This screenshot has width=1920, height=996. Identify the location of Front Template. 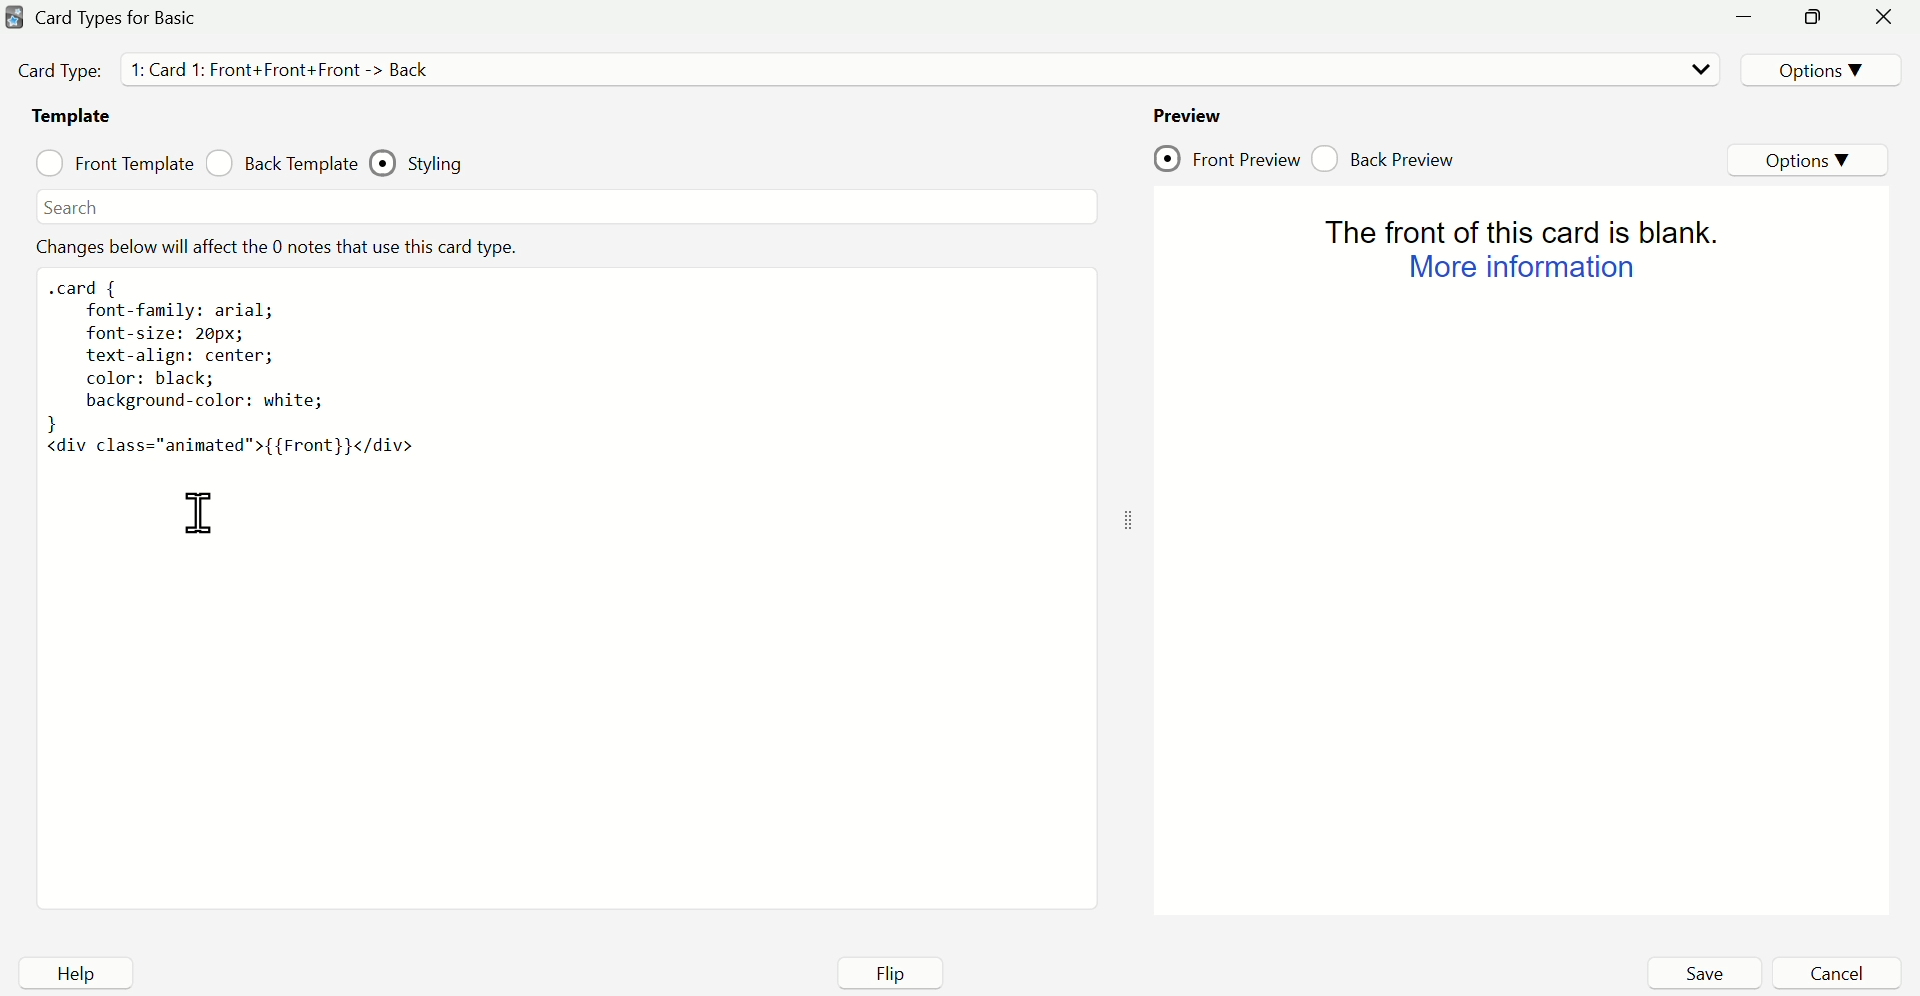
(114, 163).